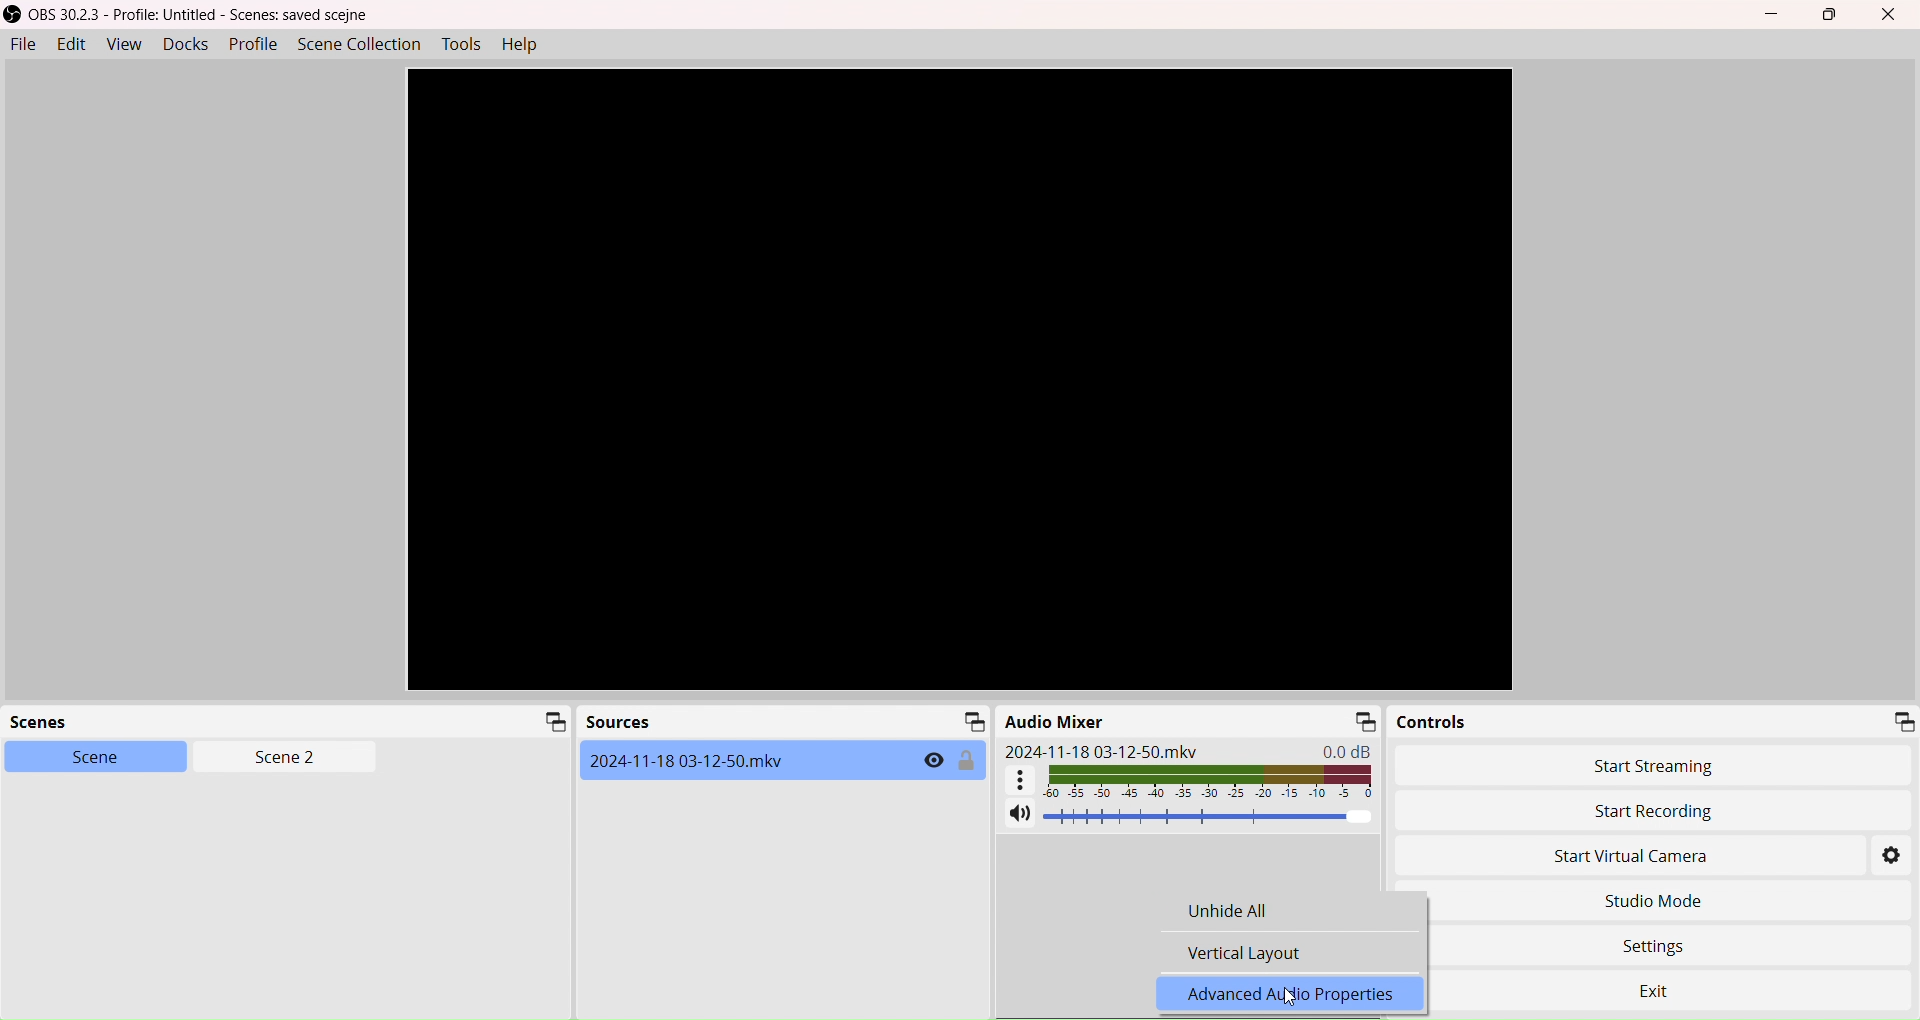  Describe the element at coordinates (1666, 942) in the screenshot. I see `Settings` at that location.